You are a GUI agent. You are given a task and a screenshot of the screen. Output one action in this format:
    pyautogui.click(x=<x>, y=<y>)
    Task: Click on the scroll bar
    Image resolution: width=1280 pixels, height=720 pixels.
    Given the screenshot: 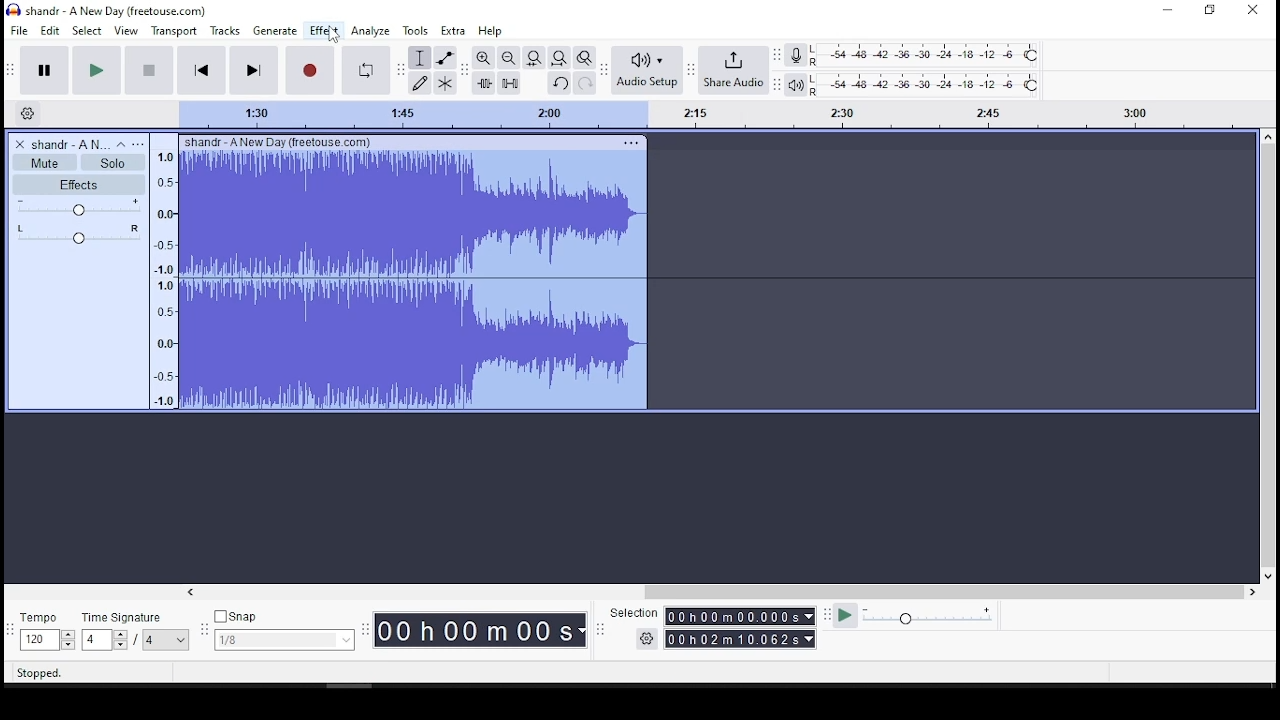 What is the action you would take?
    pyautogui.click(x=720, y=590)
    